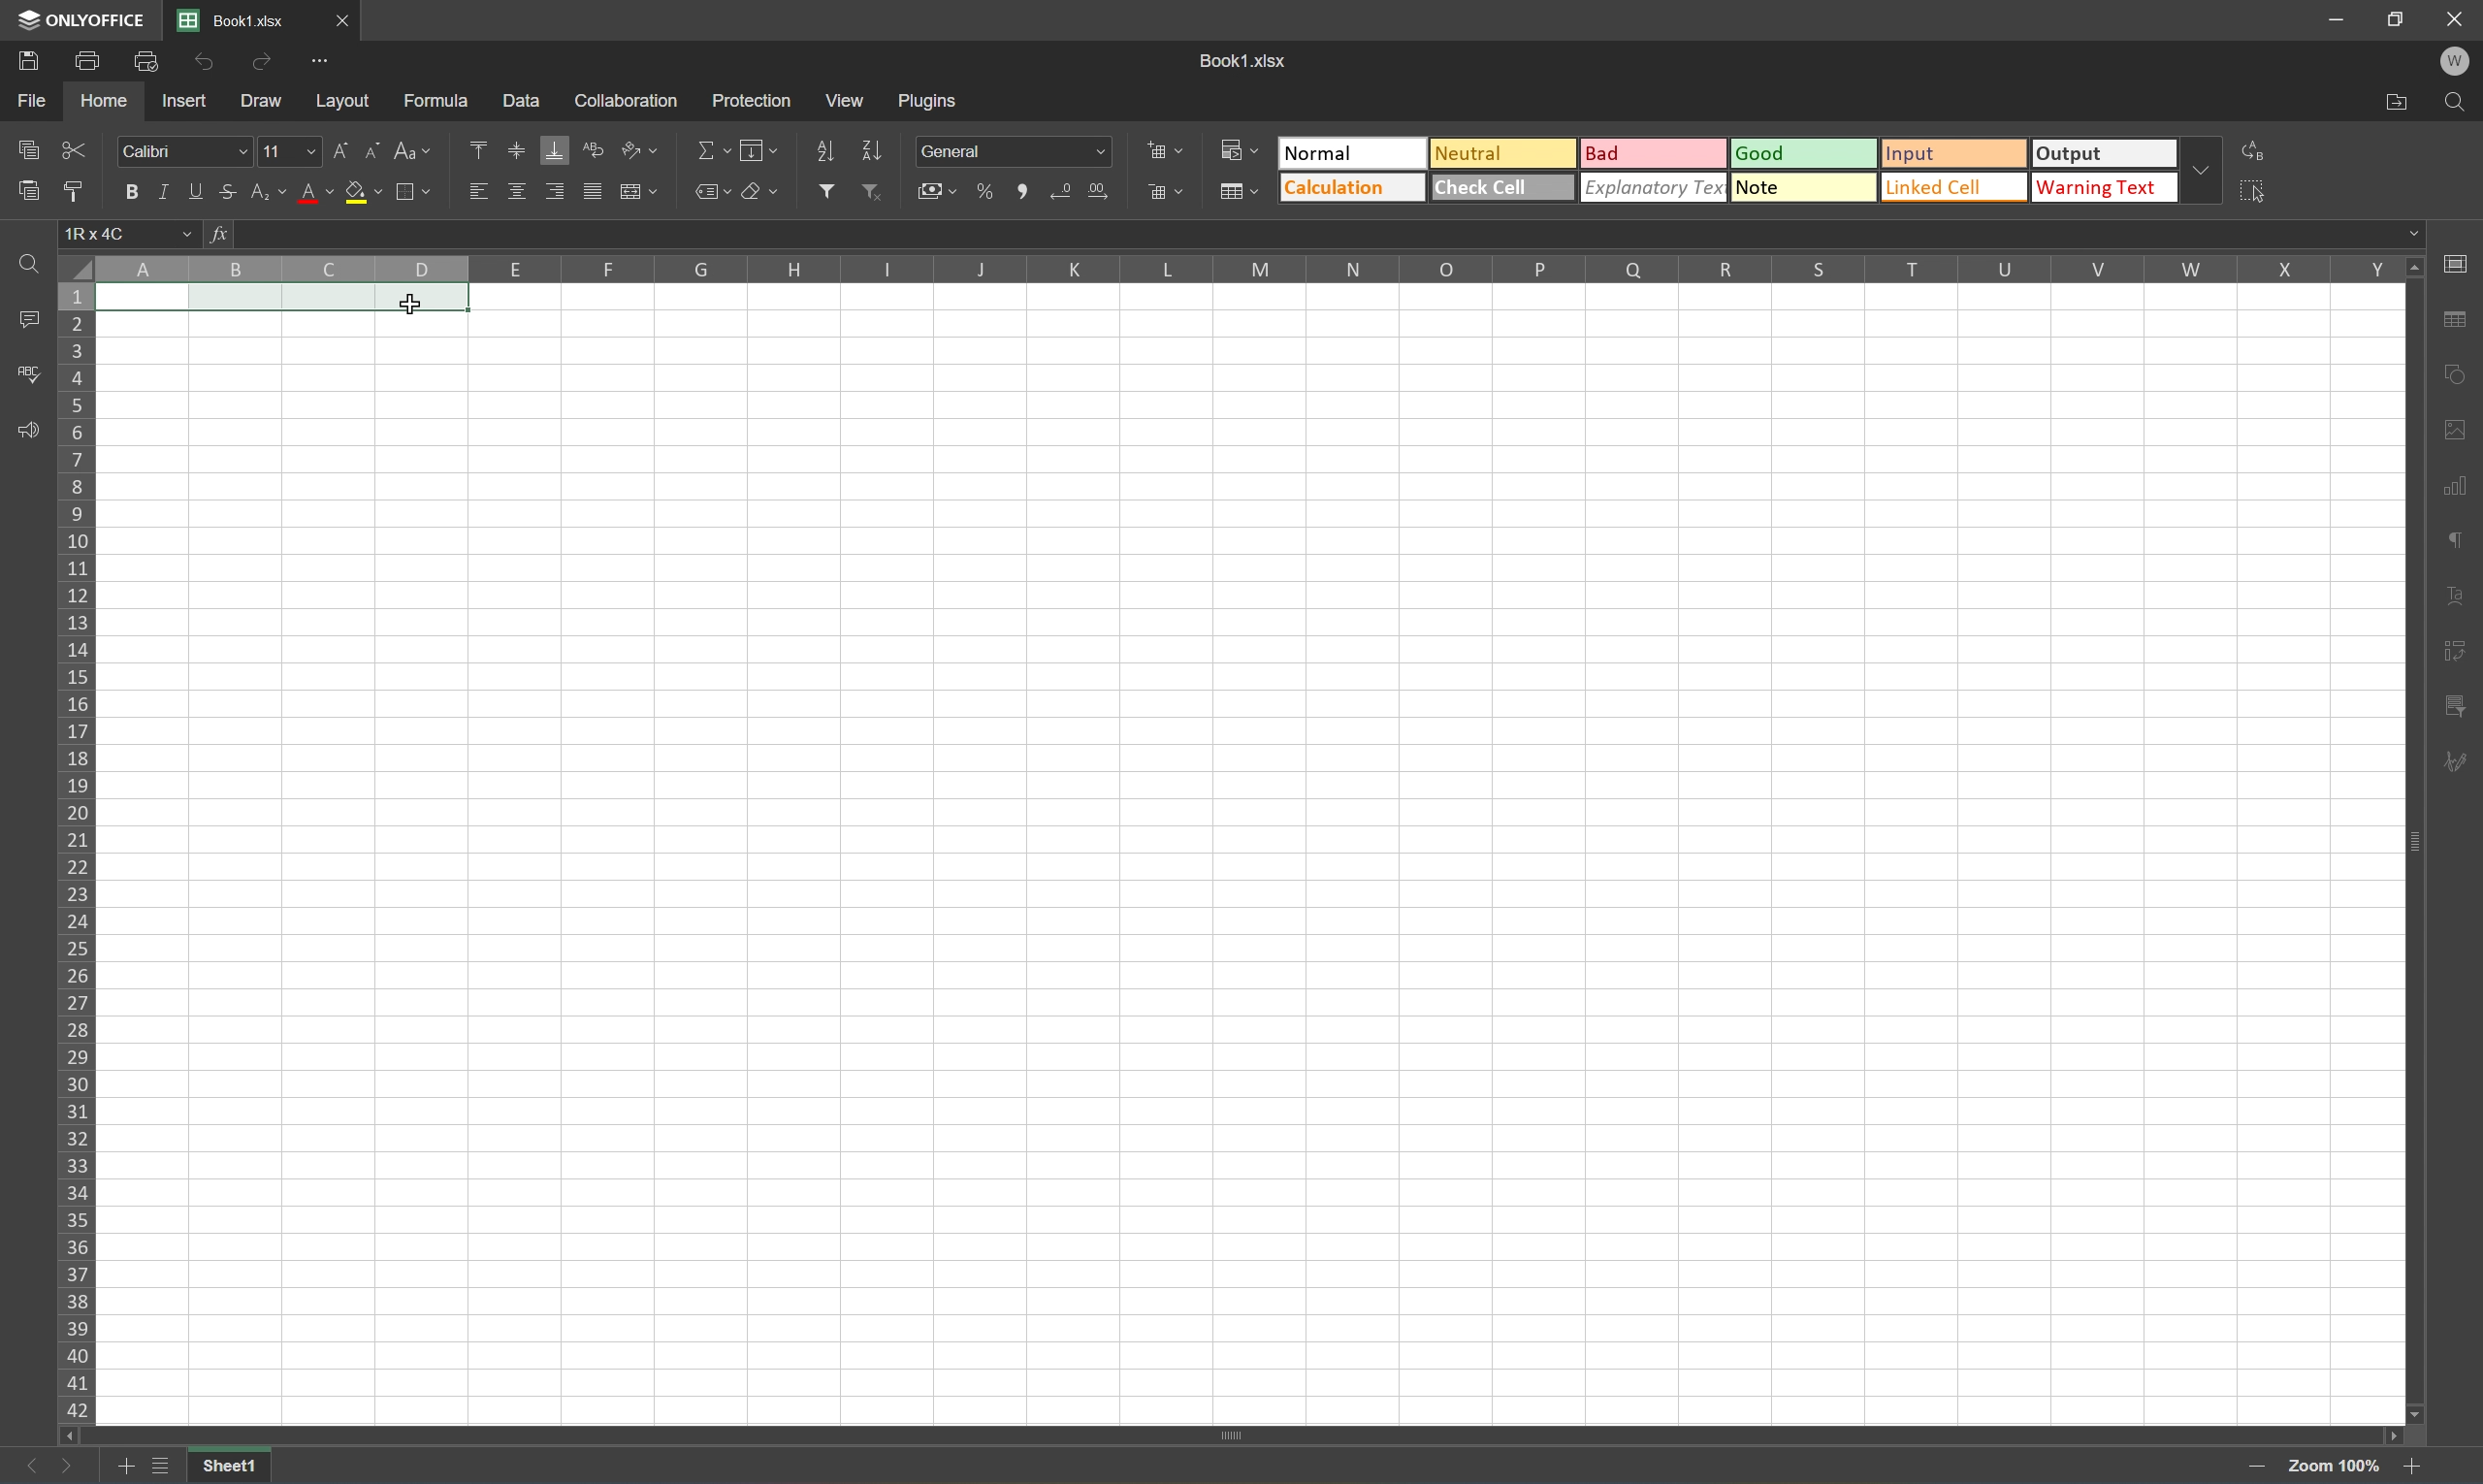  What do you see at coordinates (2418, 1414) in the screenshot?
I see `Scroll down` at bounding box center [2418, 1414].